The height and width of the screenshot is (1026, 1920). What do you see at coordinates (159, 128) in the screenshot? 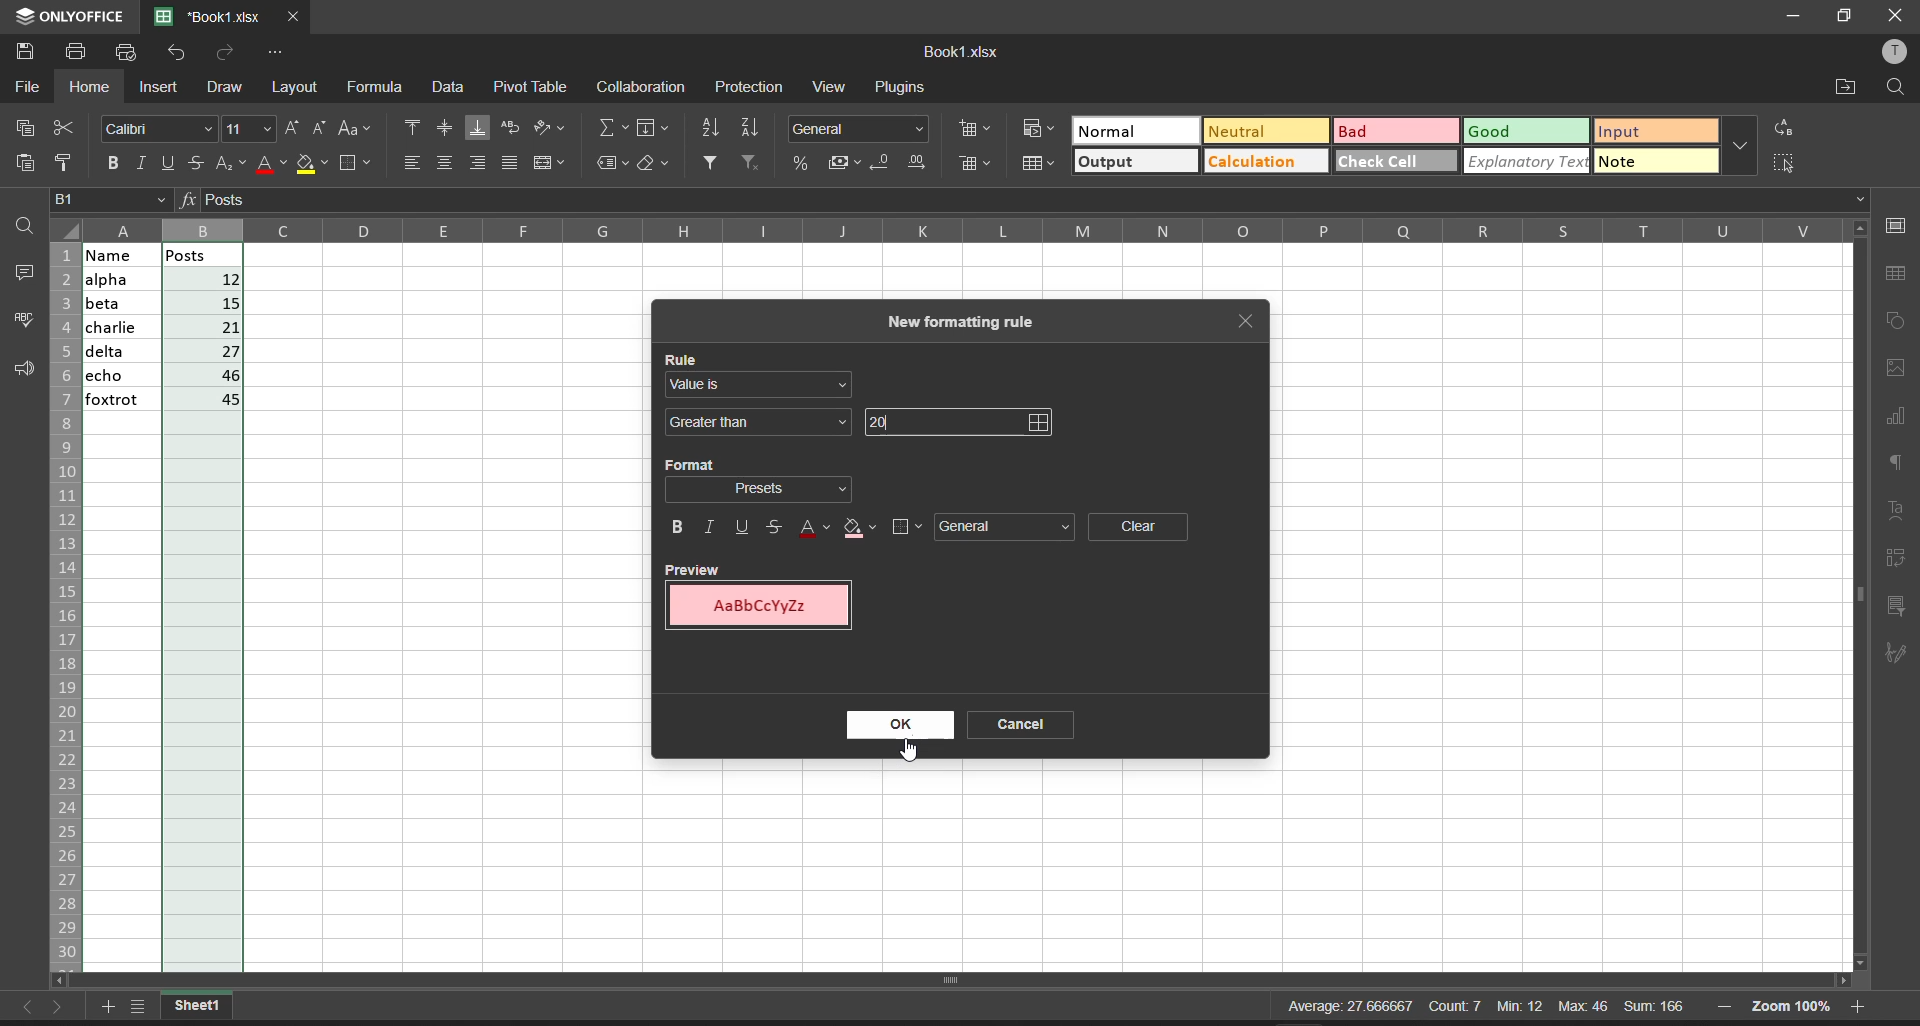
I see `font` at bounding box center [159, 128].